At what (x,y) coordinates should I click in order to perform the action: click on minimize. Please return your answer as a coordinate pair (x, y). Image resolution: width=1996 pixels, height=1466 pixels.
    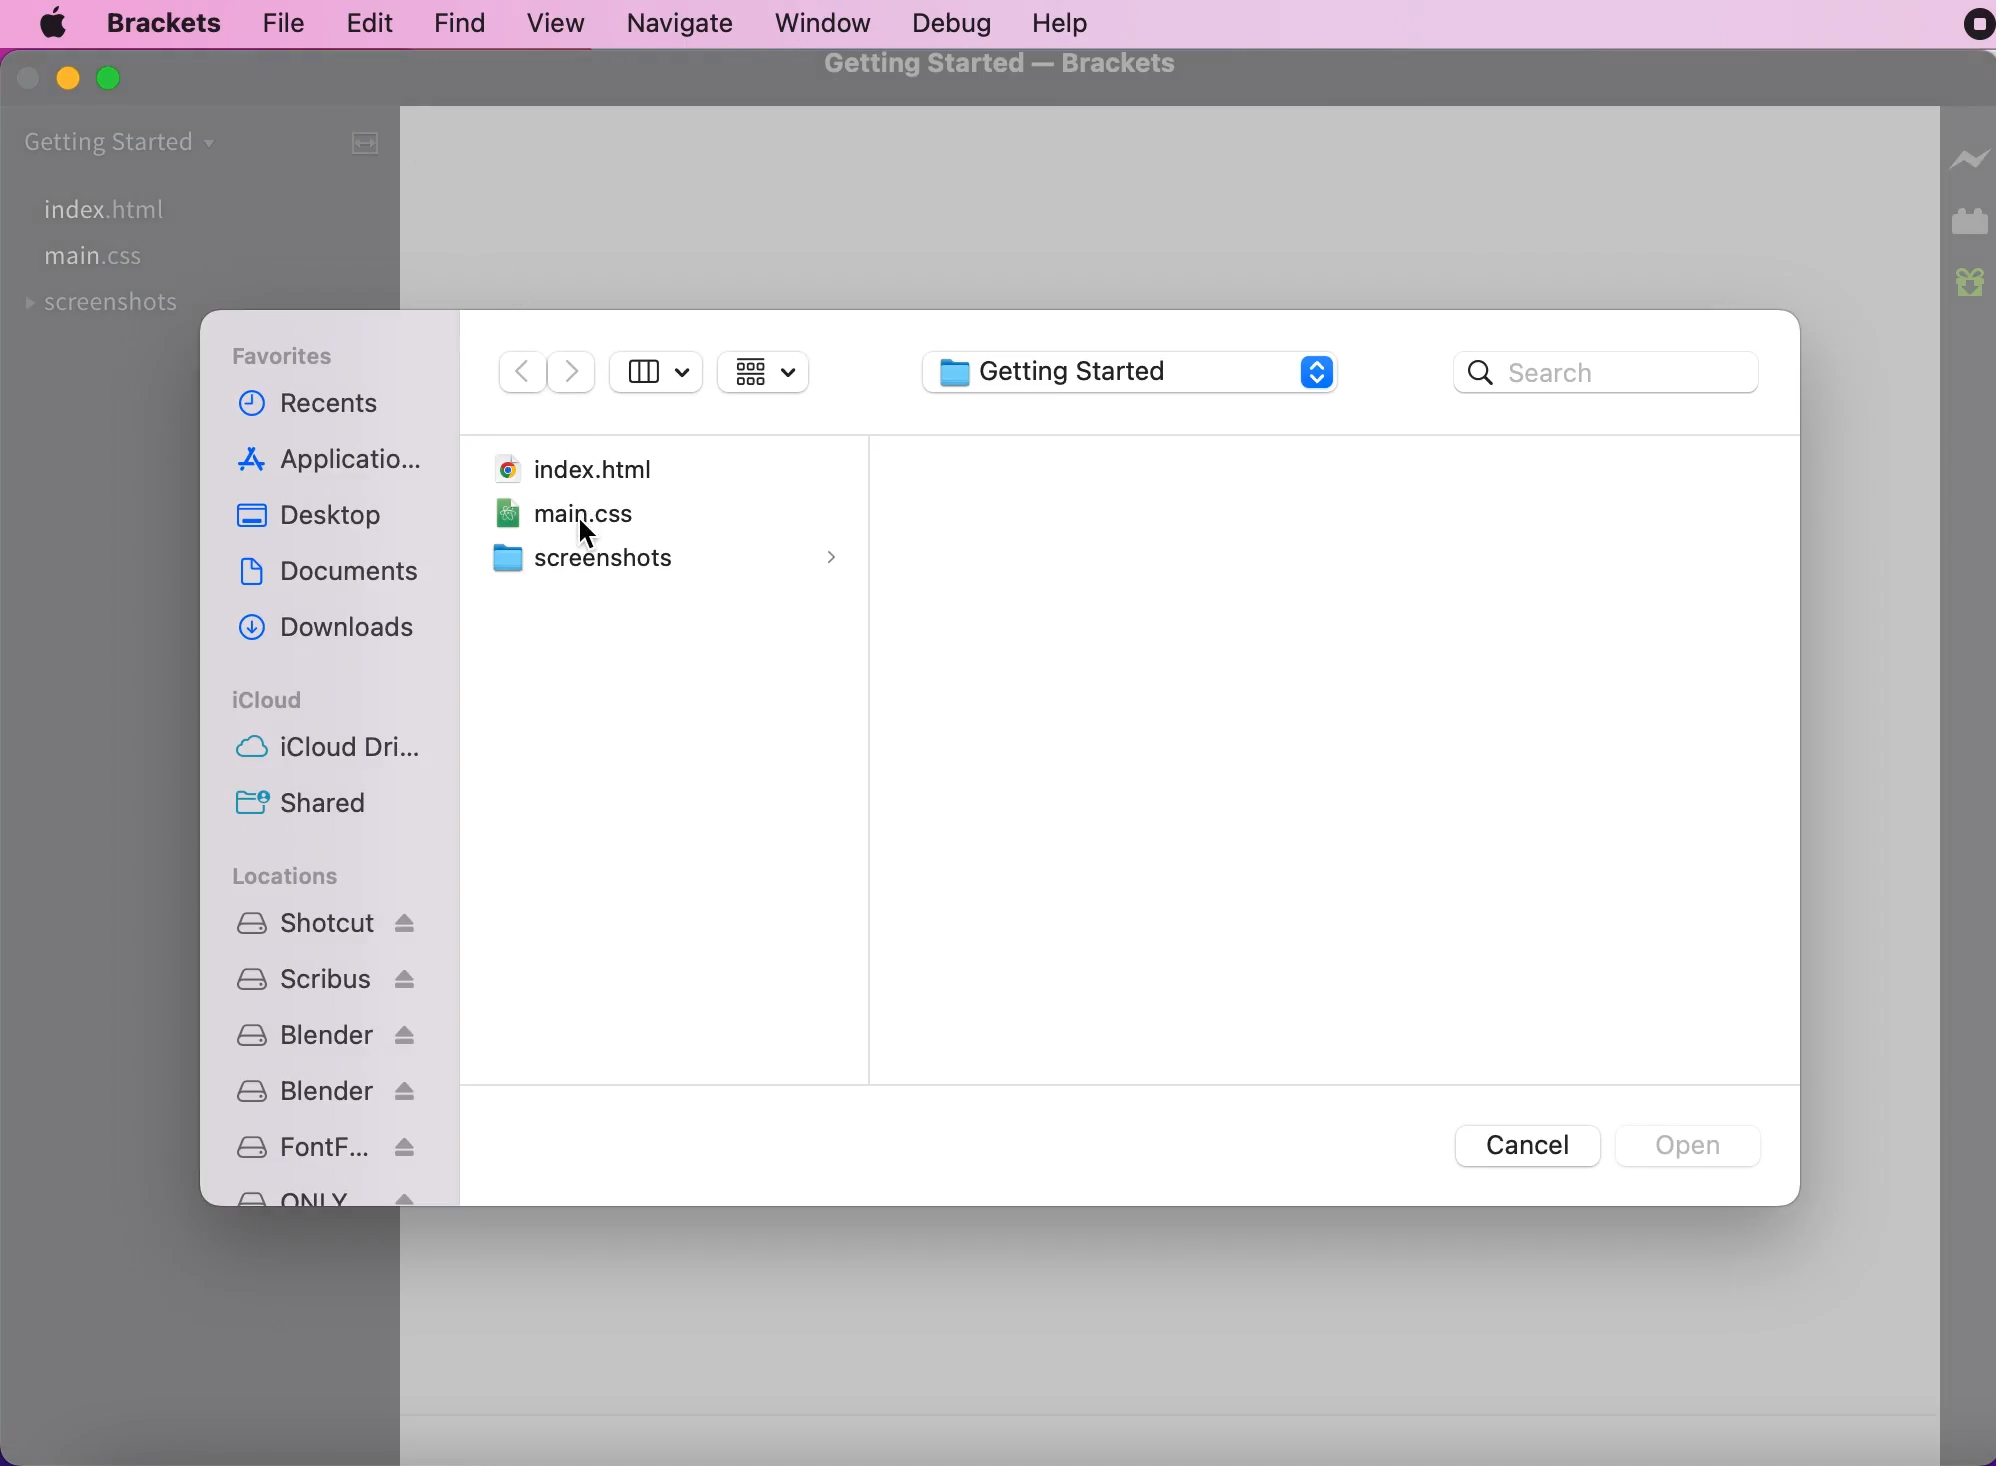
    Looking at the image, I should click on (69, 83).